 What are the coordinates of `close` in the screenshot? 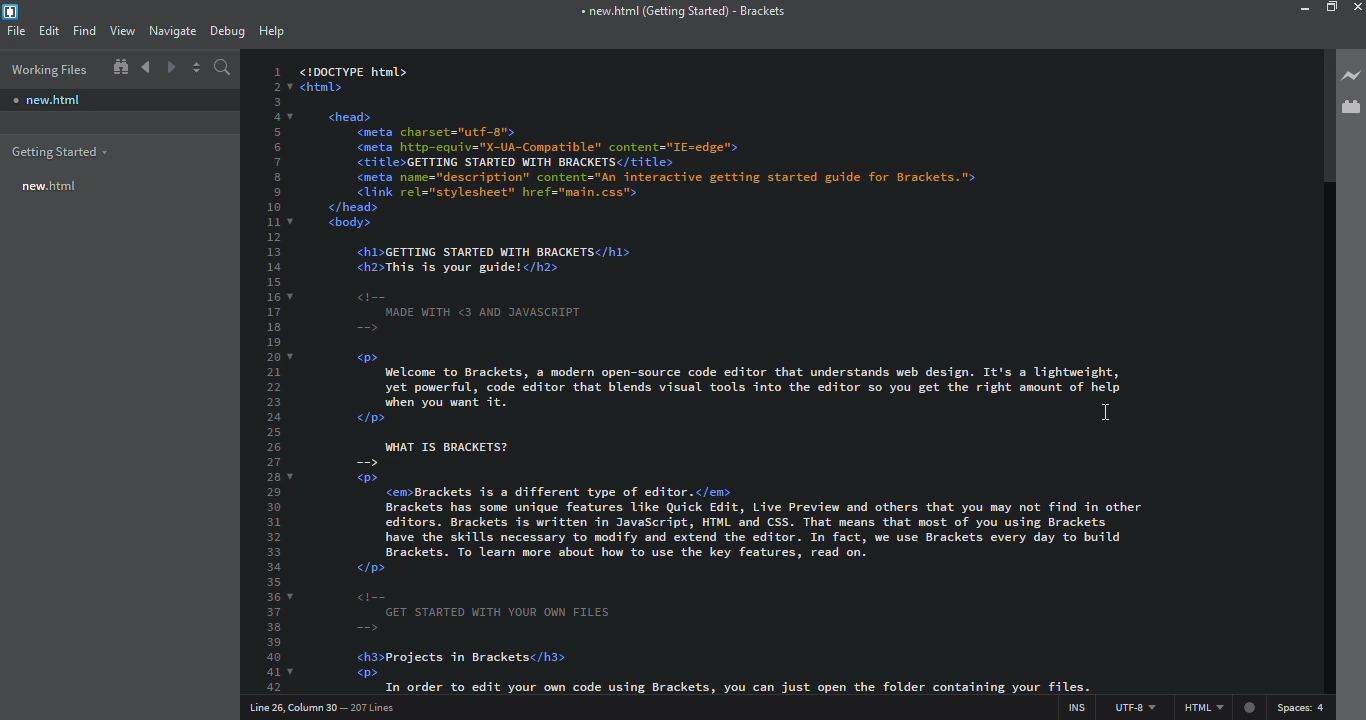 It's located at (1357, 7).